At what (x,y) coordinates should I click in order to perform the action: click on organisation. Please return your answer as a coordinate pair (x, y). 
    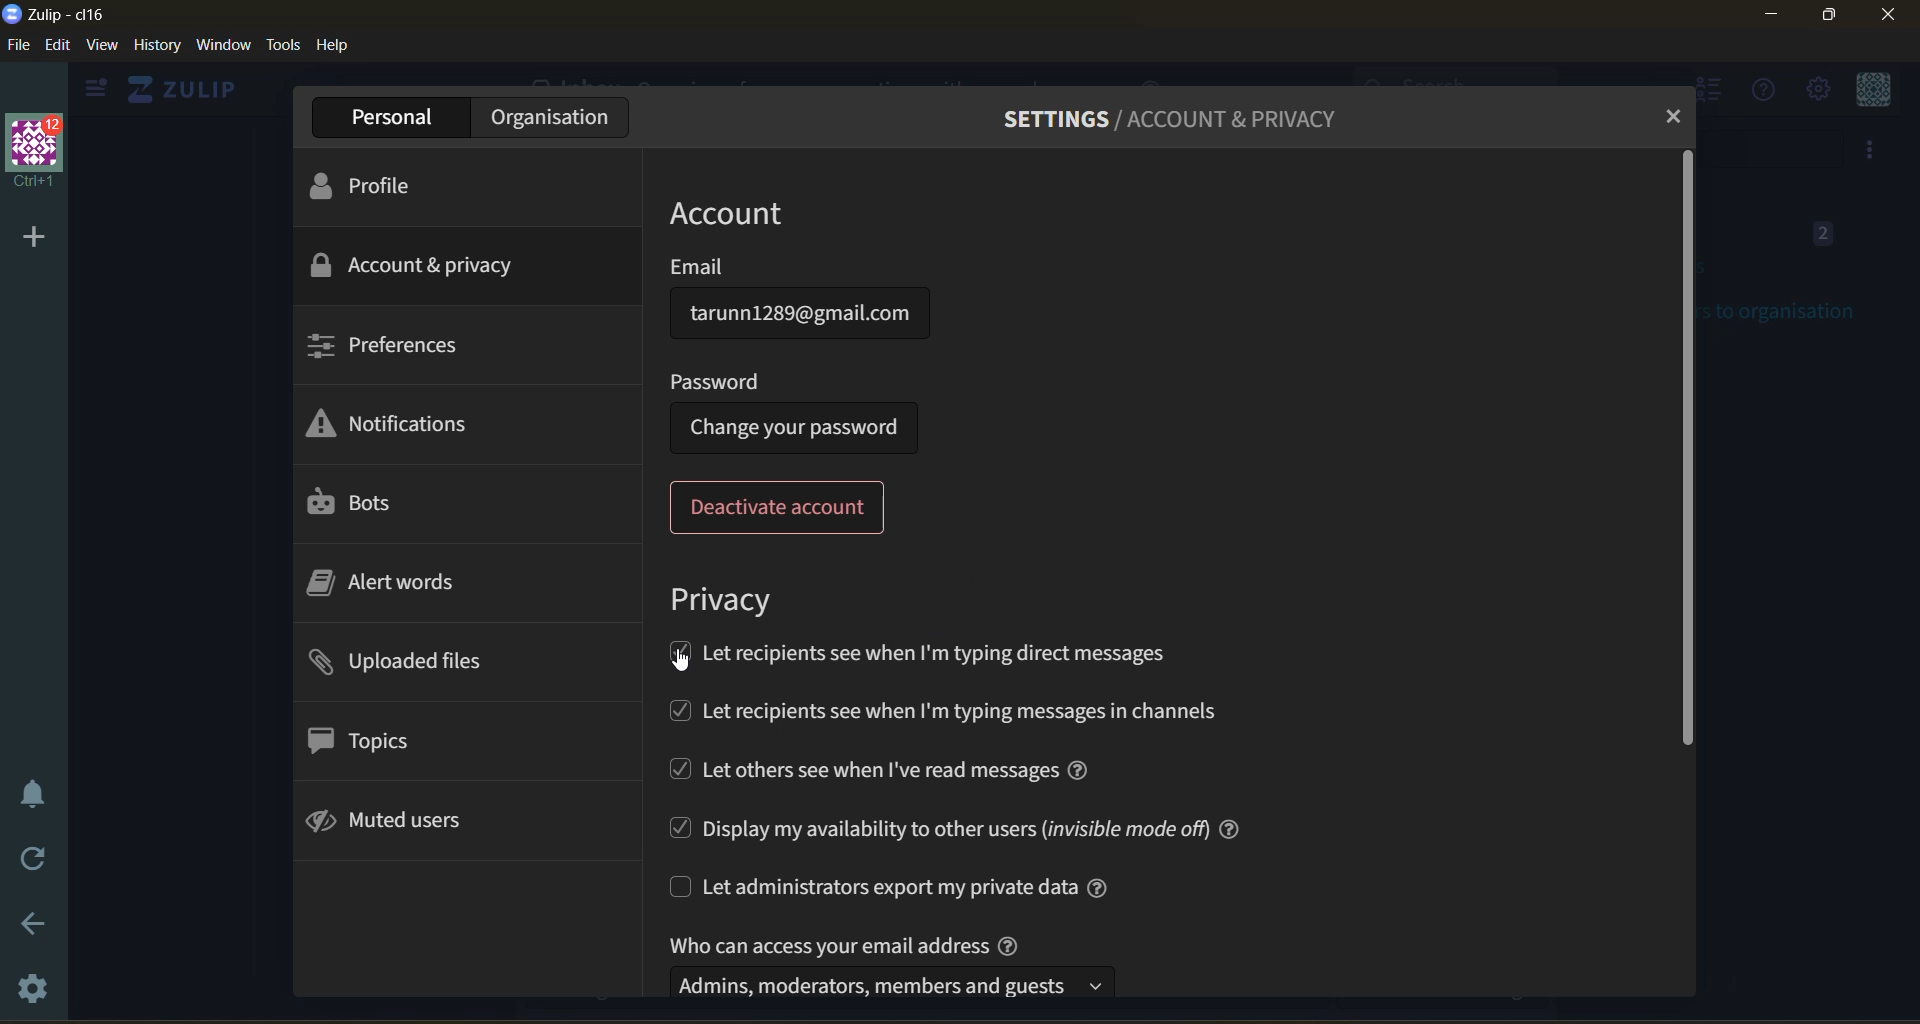
    Looking at the image, I should click on (549, 117).